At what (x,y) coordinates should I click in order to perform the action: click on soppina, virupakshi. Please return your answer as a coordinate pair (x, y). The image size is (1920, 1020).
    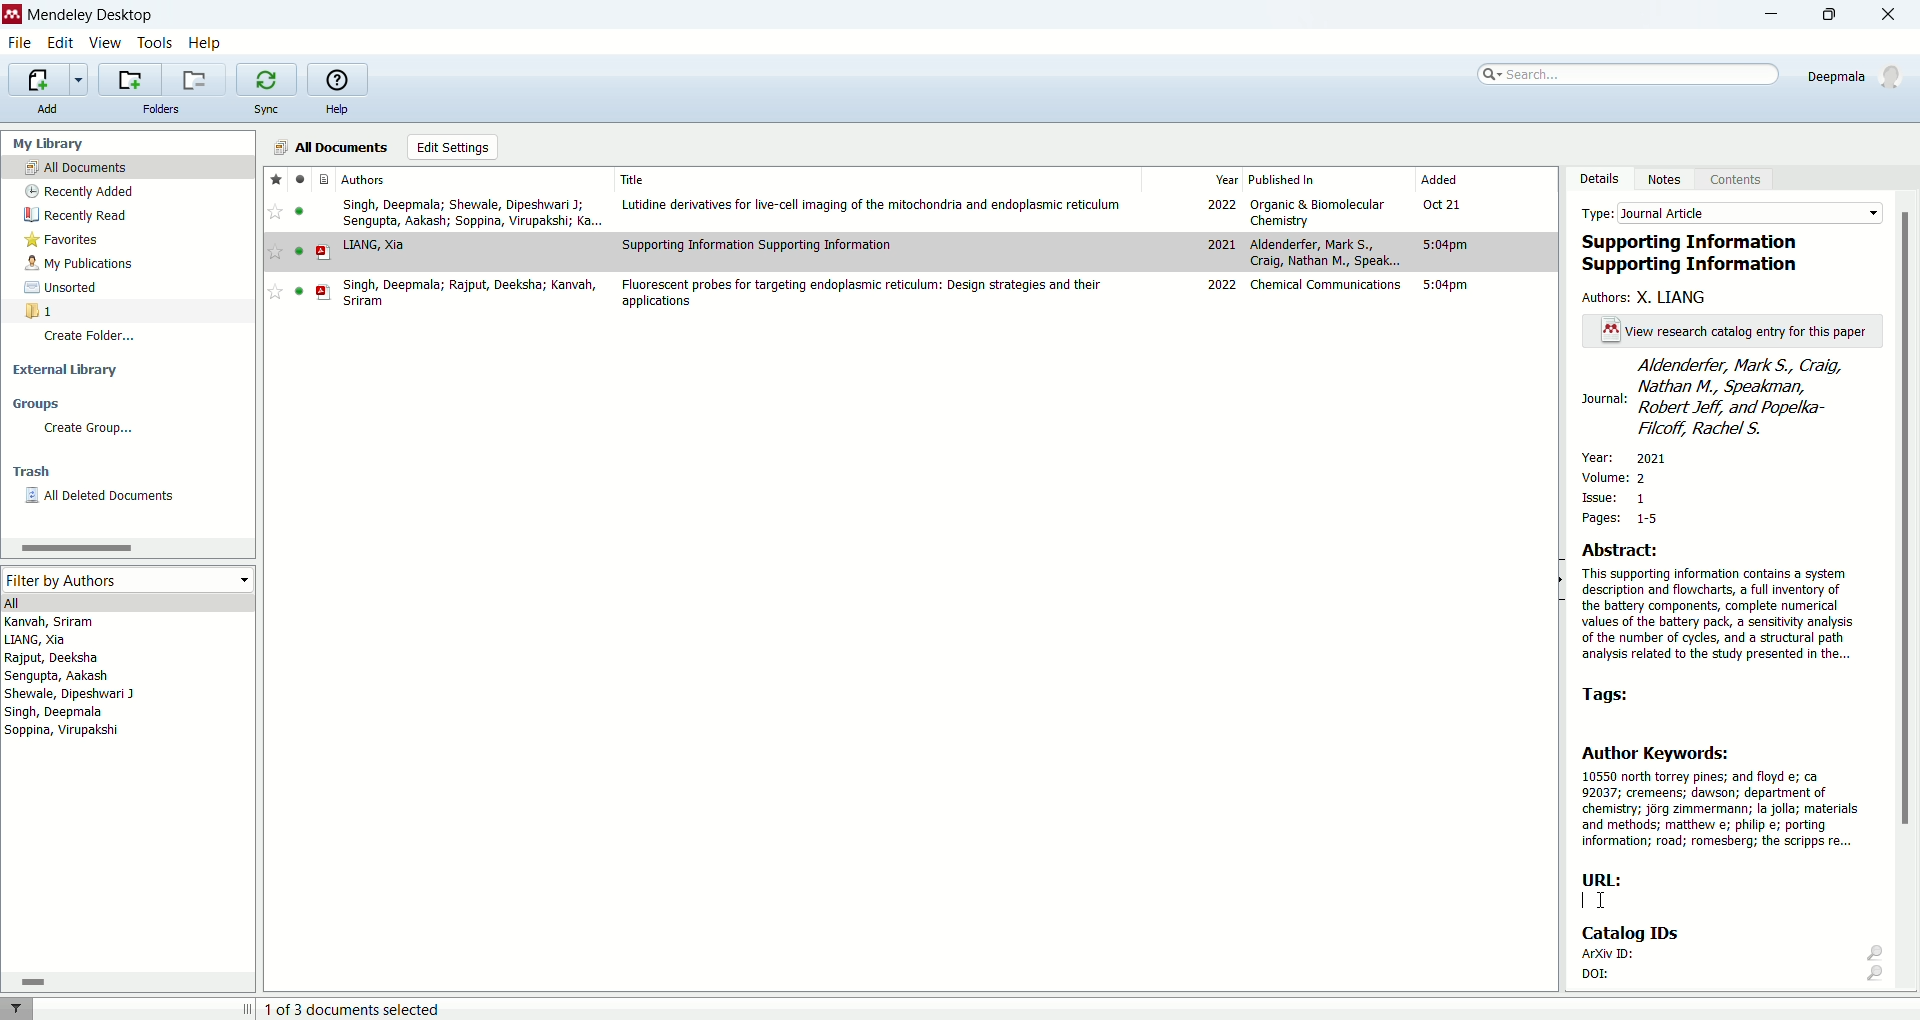
    Looking at the image, I should click on (63, 729).